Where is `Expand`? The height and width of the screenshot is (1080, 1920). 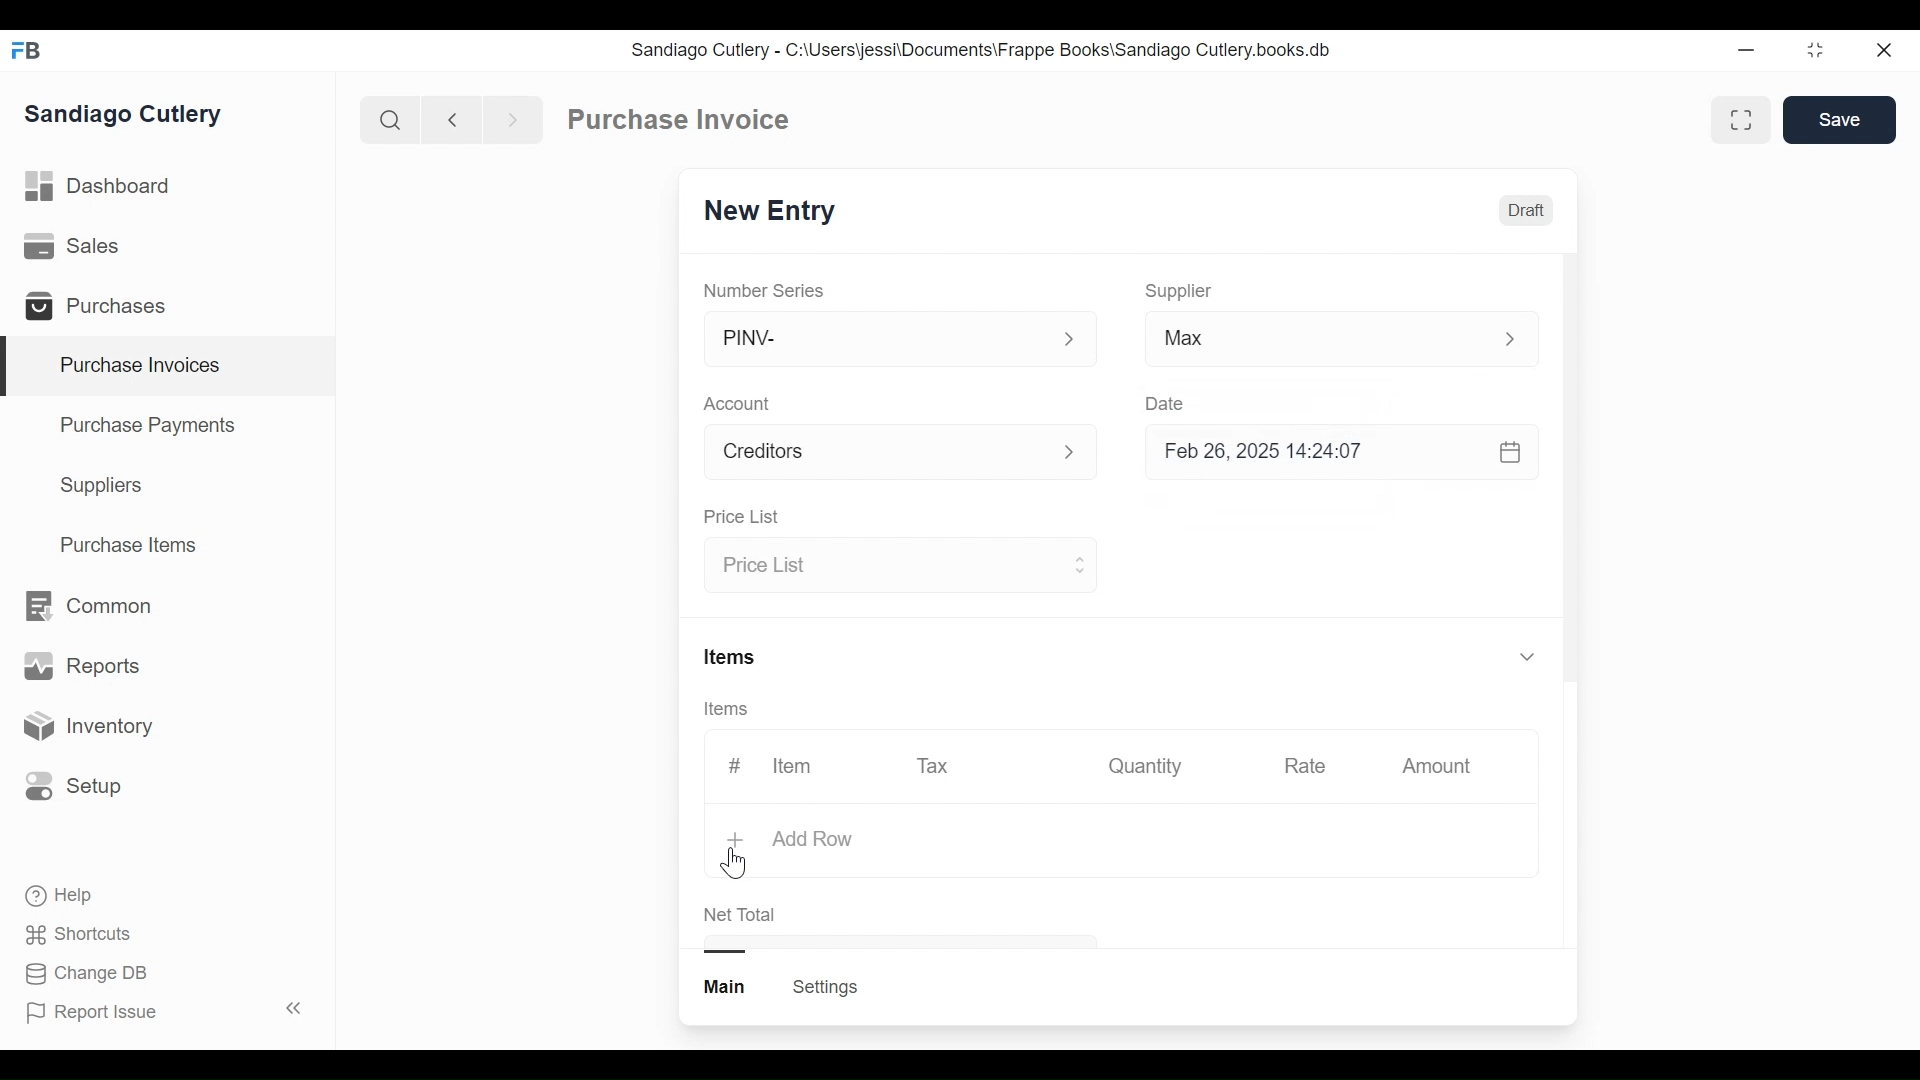 Expand is located at coordinates (1070, 340).